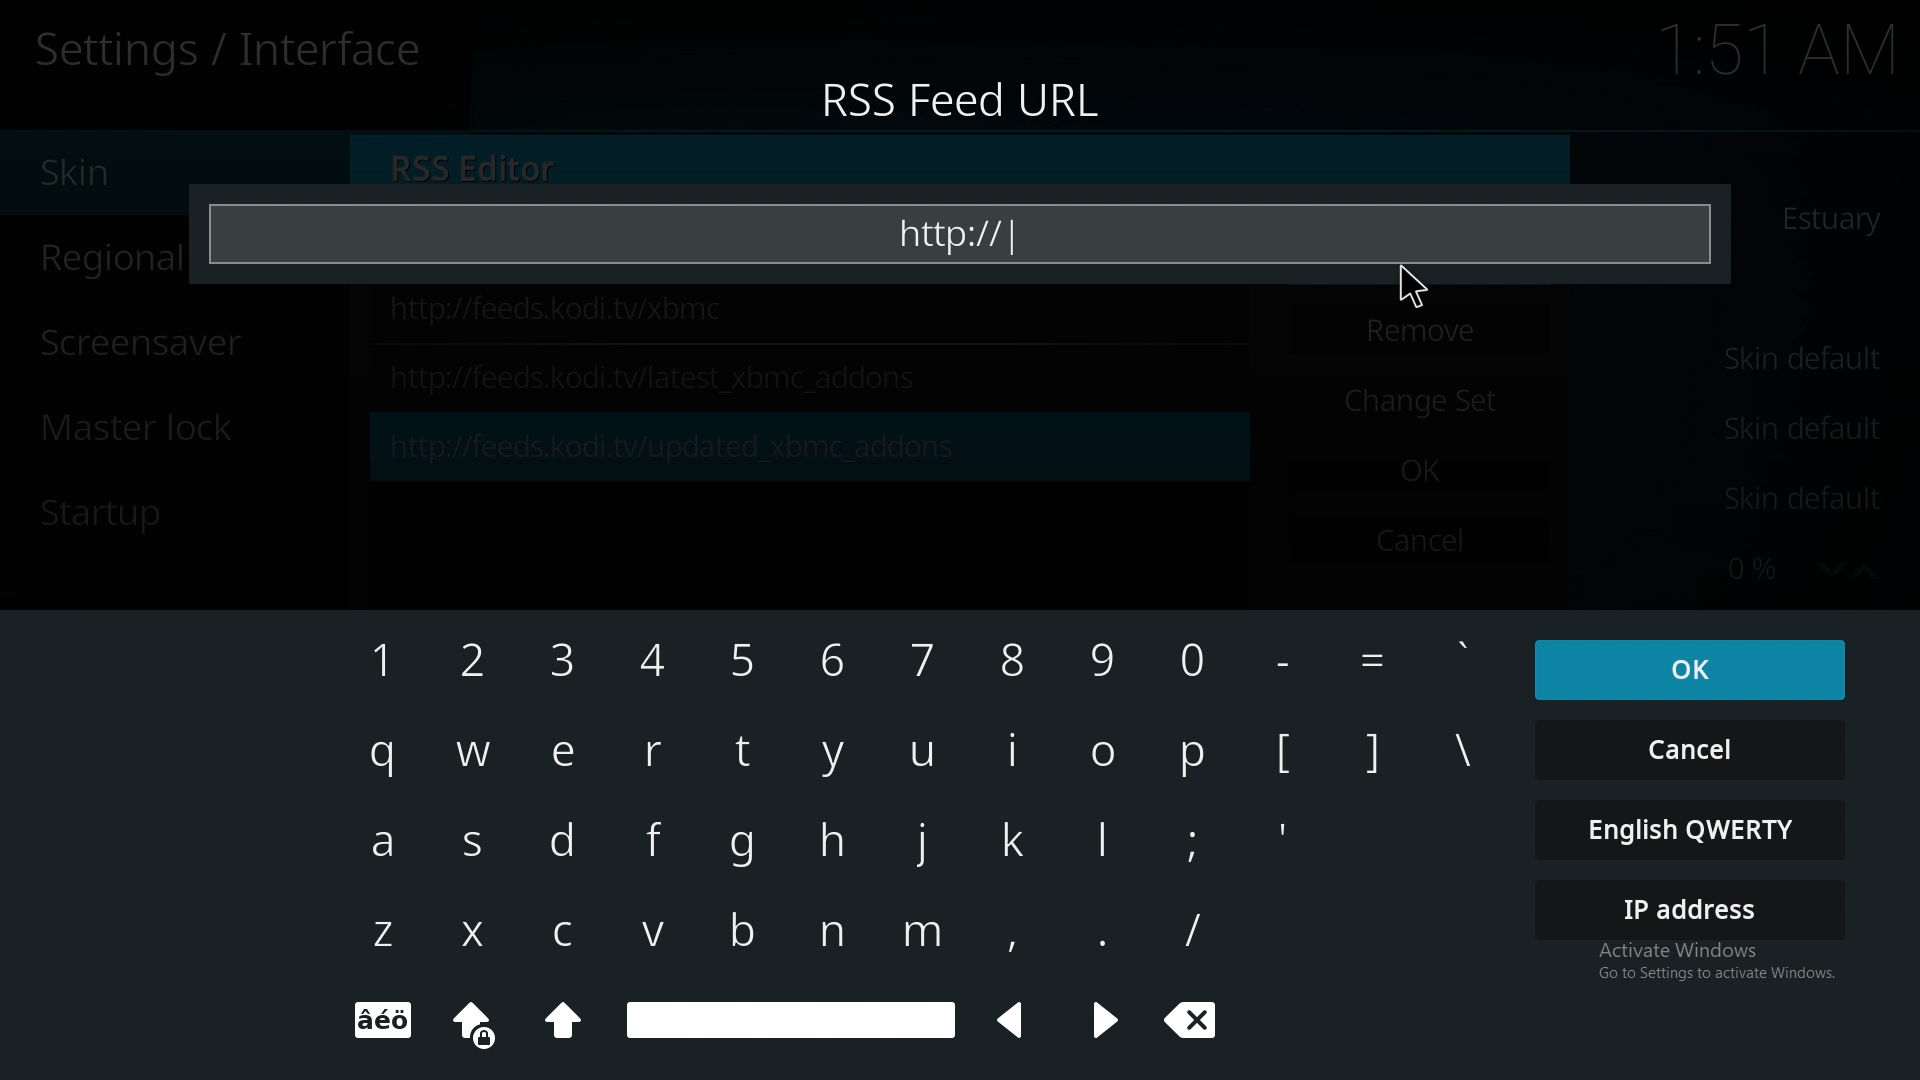  Describe the element at coordinates (1011, 840) in the screenshot. I see `keyboard Input` at that location.